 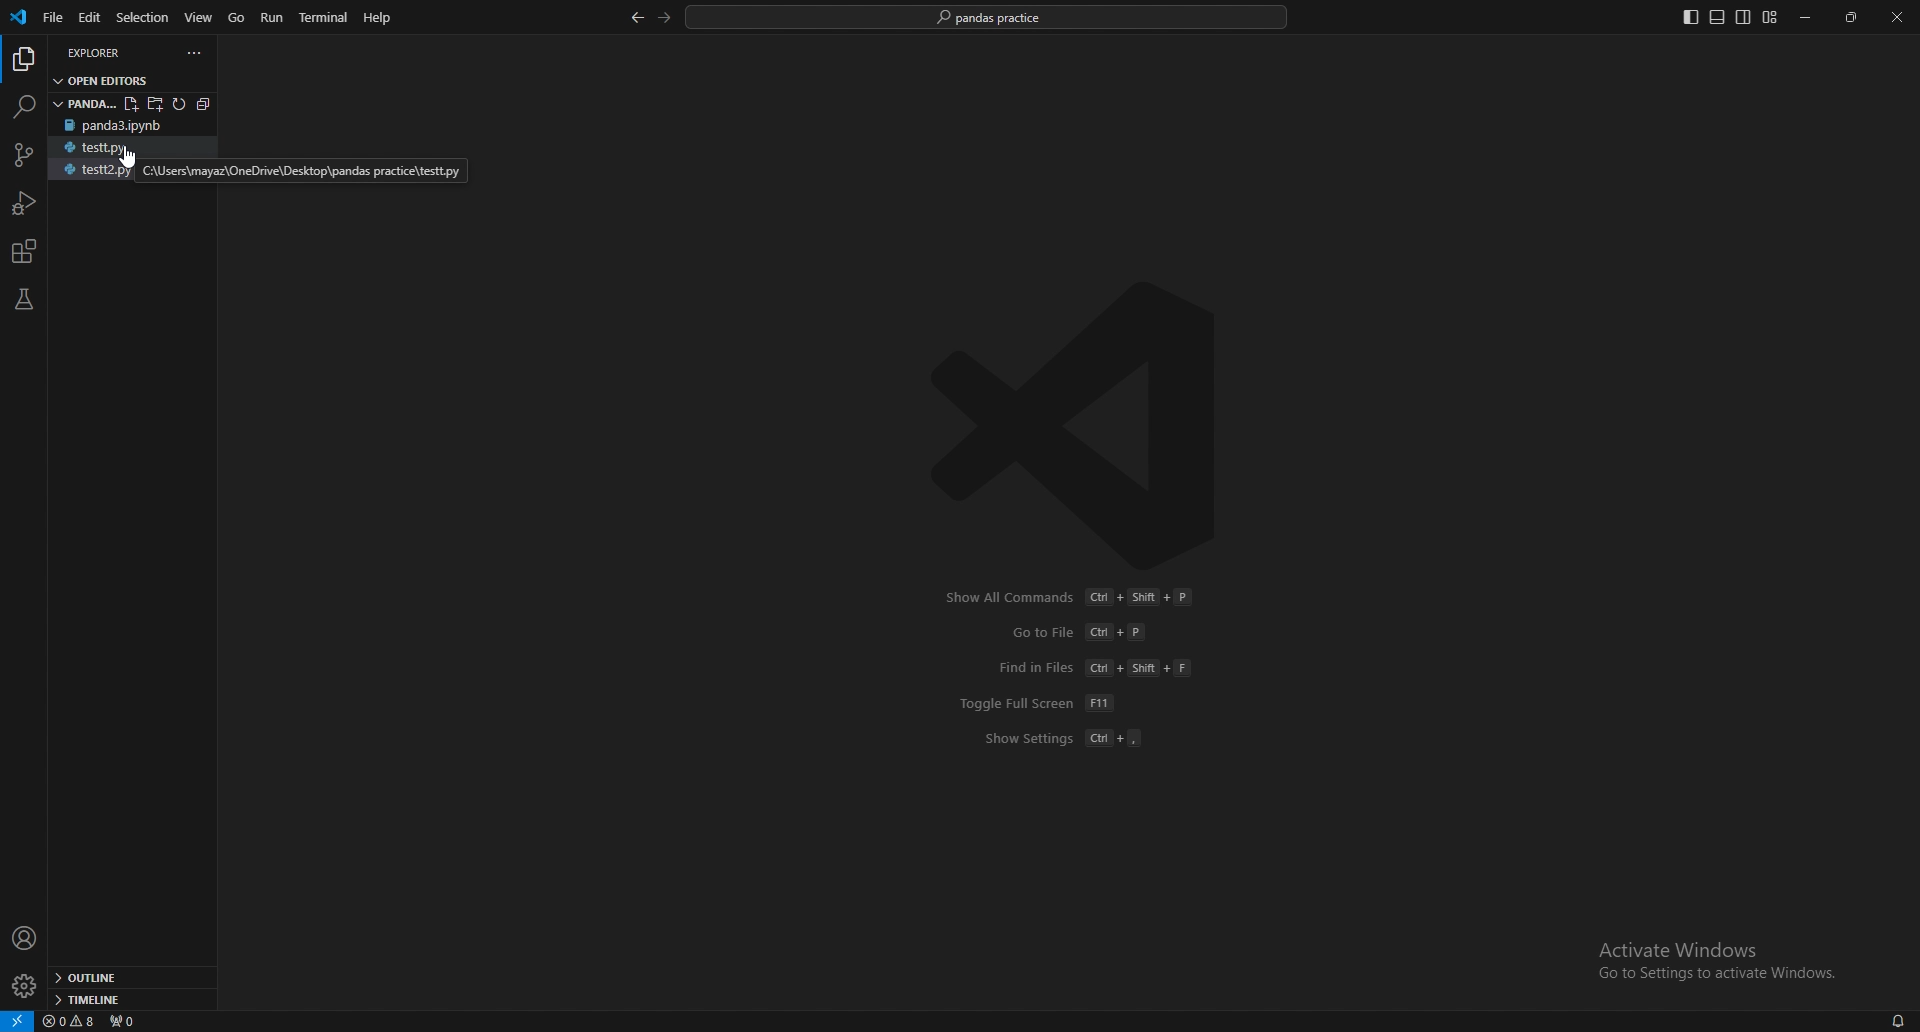 What do you see at coordinates (1811, 18) in the screenshot?
I see `minimize` at bounding box center [1811, 18].